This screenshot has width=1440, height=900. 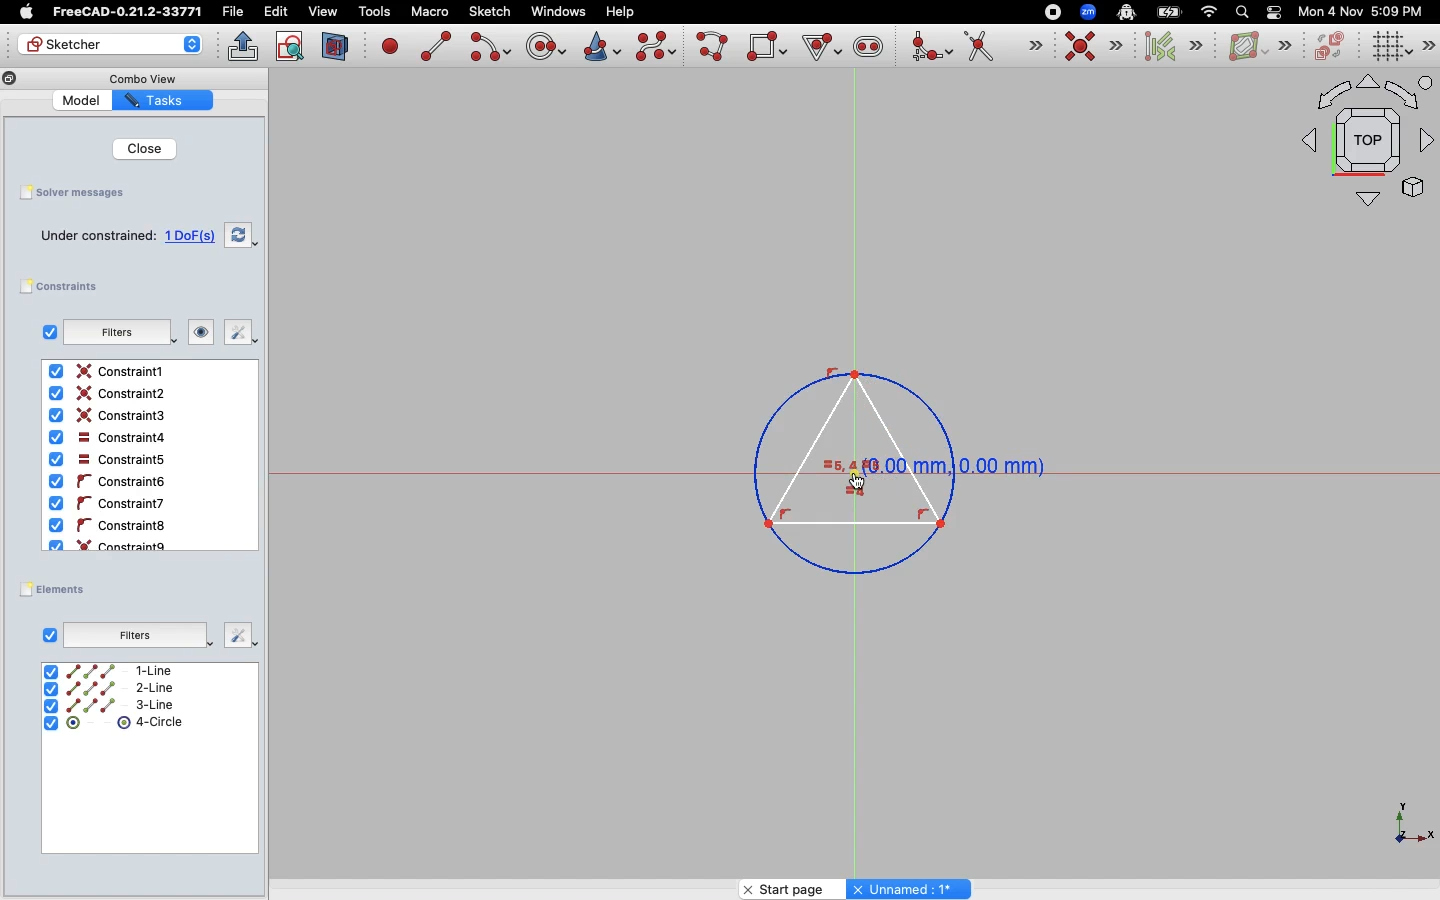 What do you see at coordinates (140, 148) in the screenshot?
I see `Close` at bounding box center [140, 148].